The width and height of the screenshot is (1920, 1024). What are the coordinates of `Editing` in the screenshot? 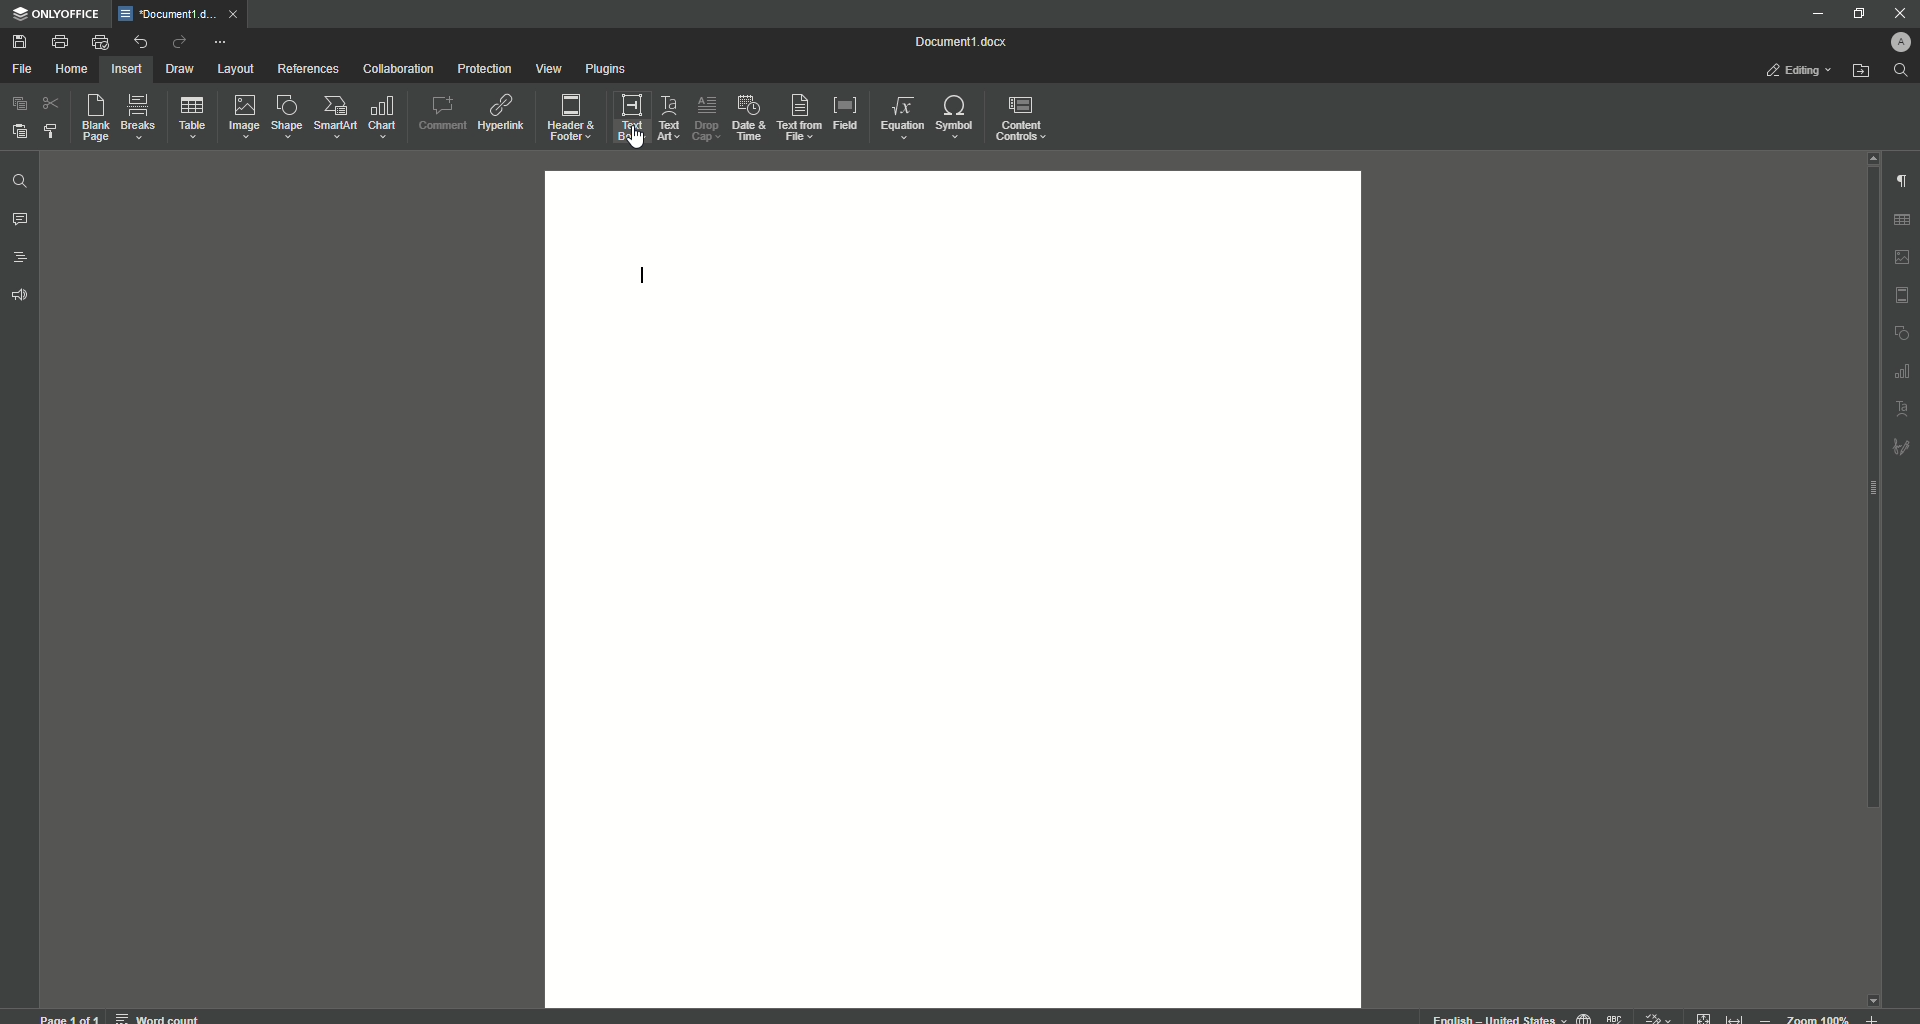 It's located at (1802, 70).